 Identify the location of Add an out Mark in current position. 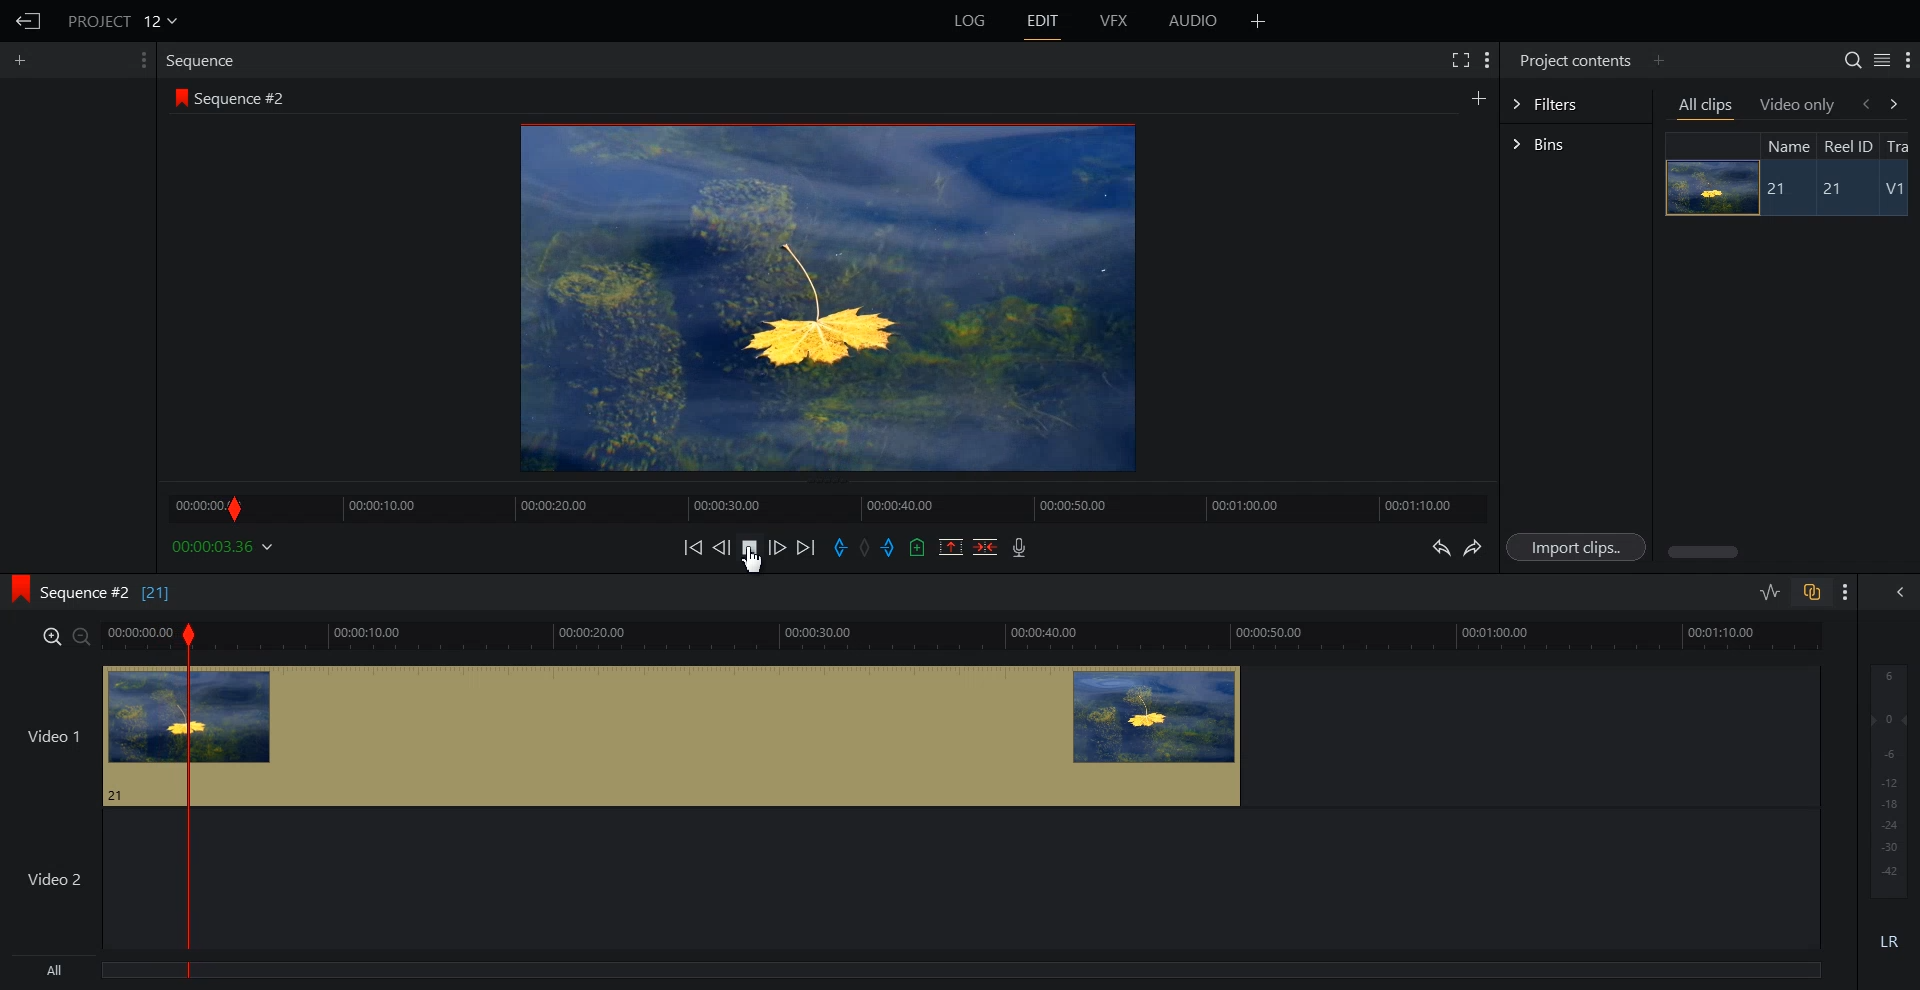
(891, 547).